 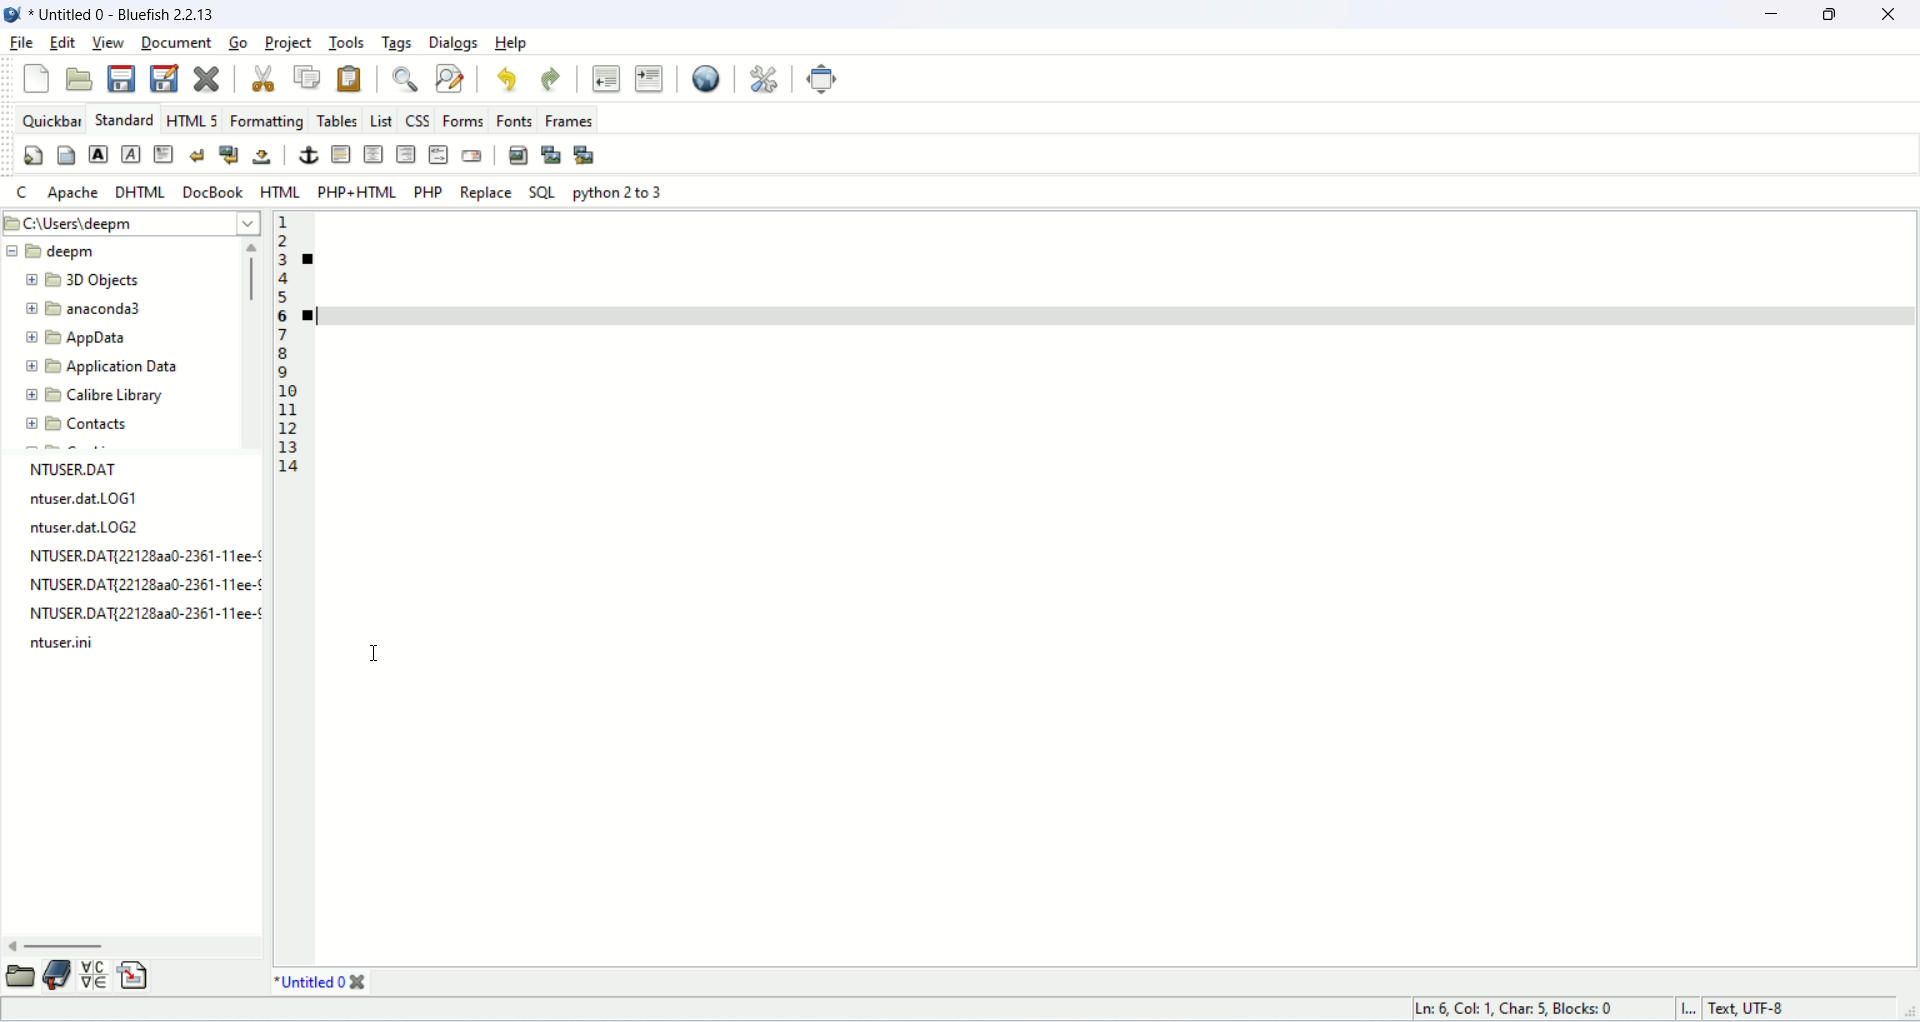 I want to click on charmap, so click(x=97, y=980).